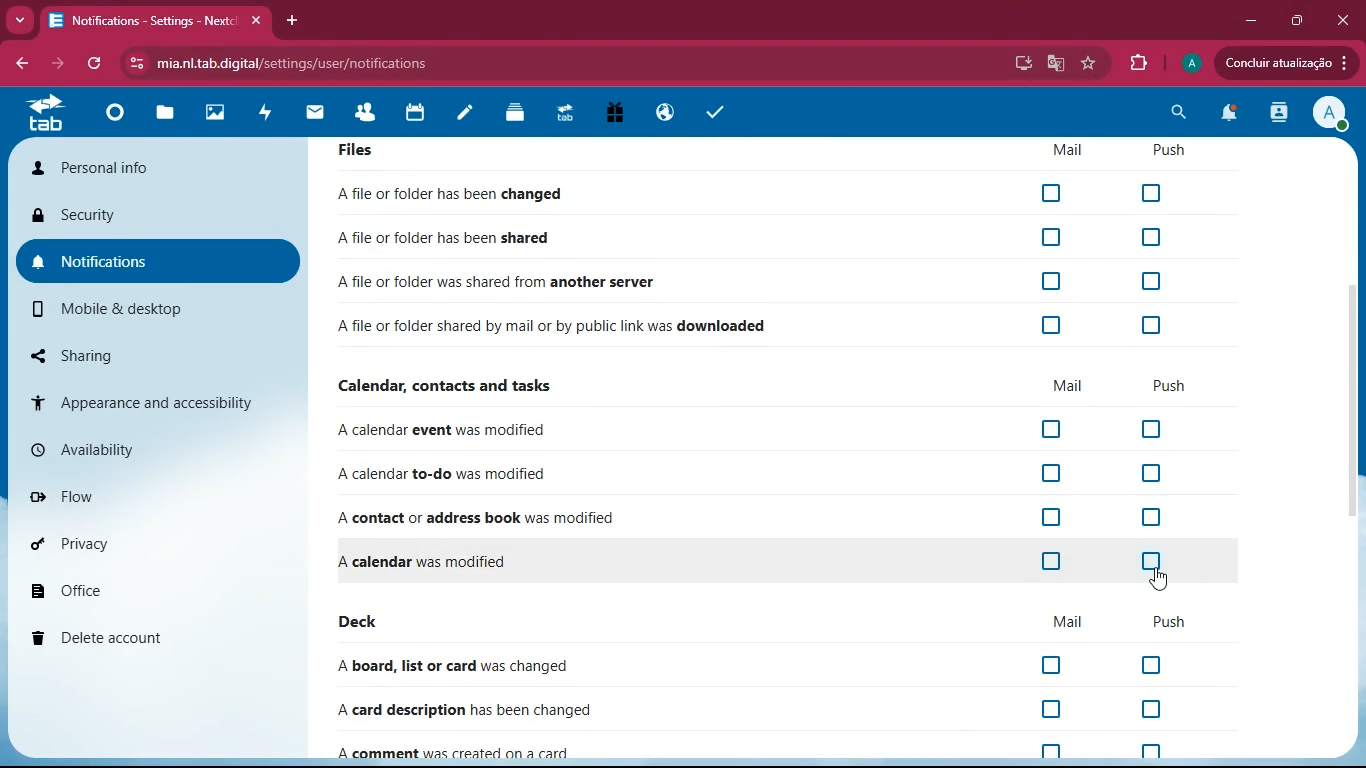 This screenshot has height=768, width=1366. I want to click on privacy, so click(136, 546).